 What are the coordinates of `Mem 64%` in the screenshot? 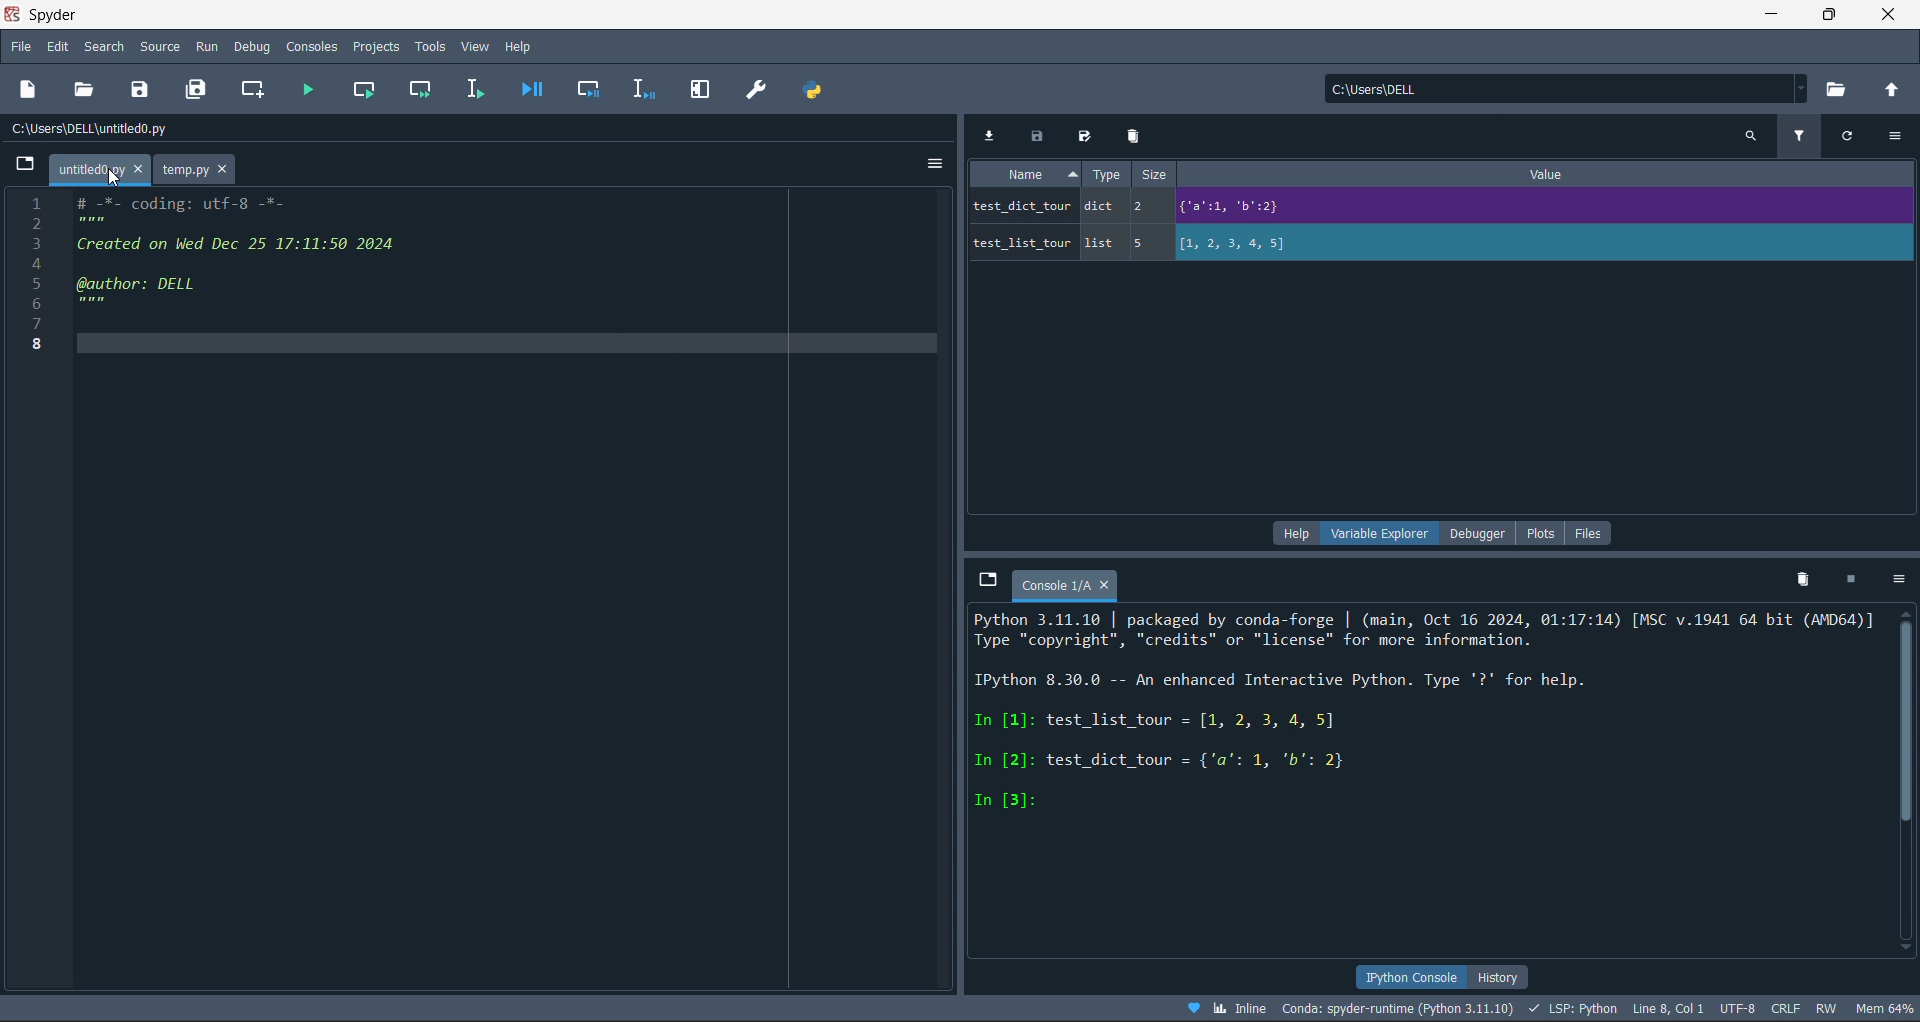 It's located at (1882, 1008).